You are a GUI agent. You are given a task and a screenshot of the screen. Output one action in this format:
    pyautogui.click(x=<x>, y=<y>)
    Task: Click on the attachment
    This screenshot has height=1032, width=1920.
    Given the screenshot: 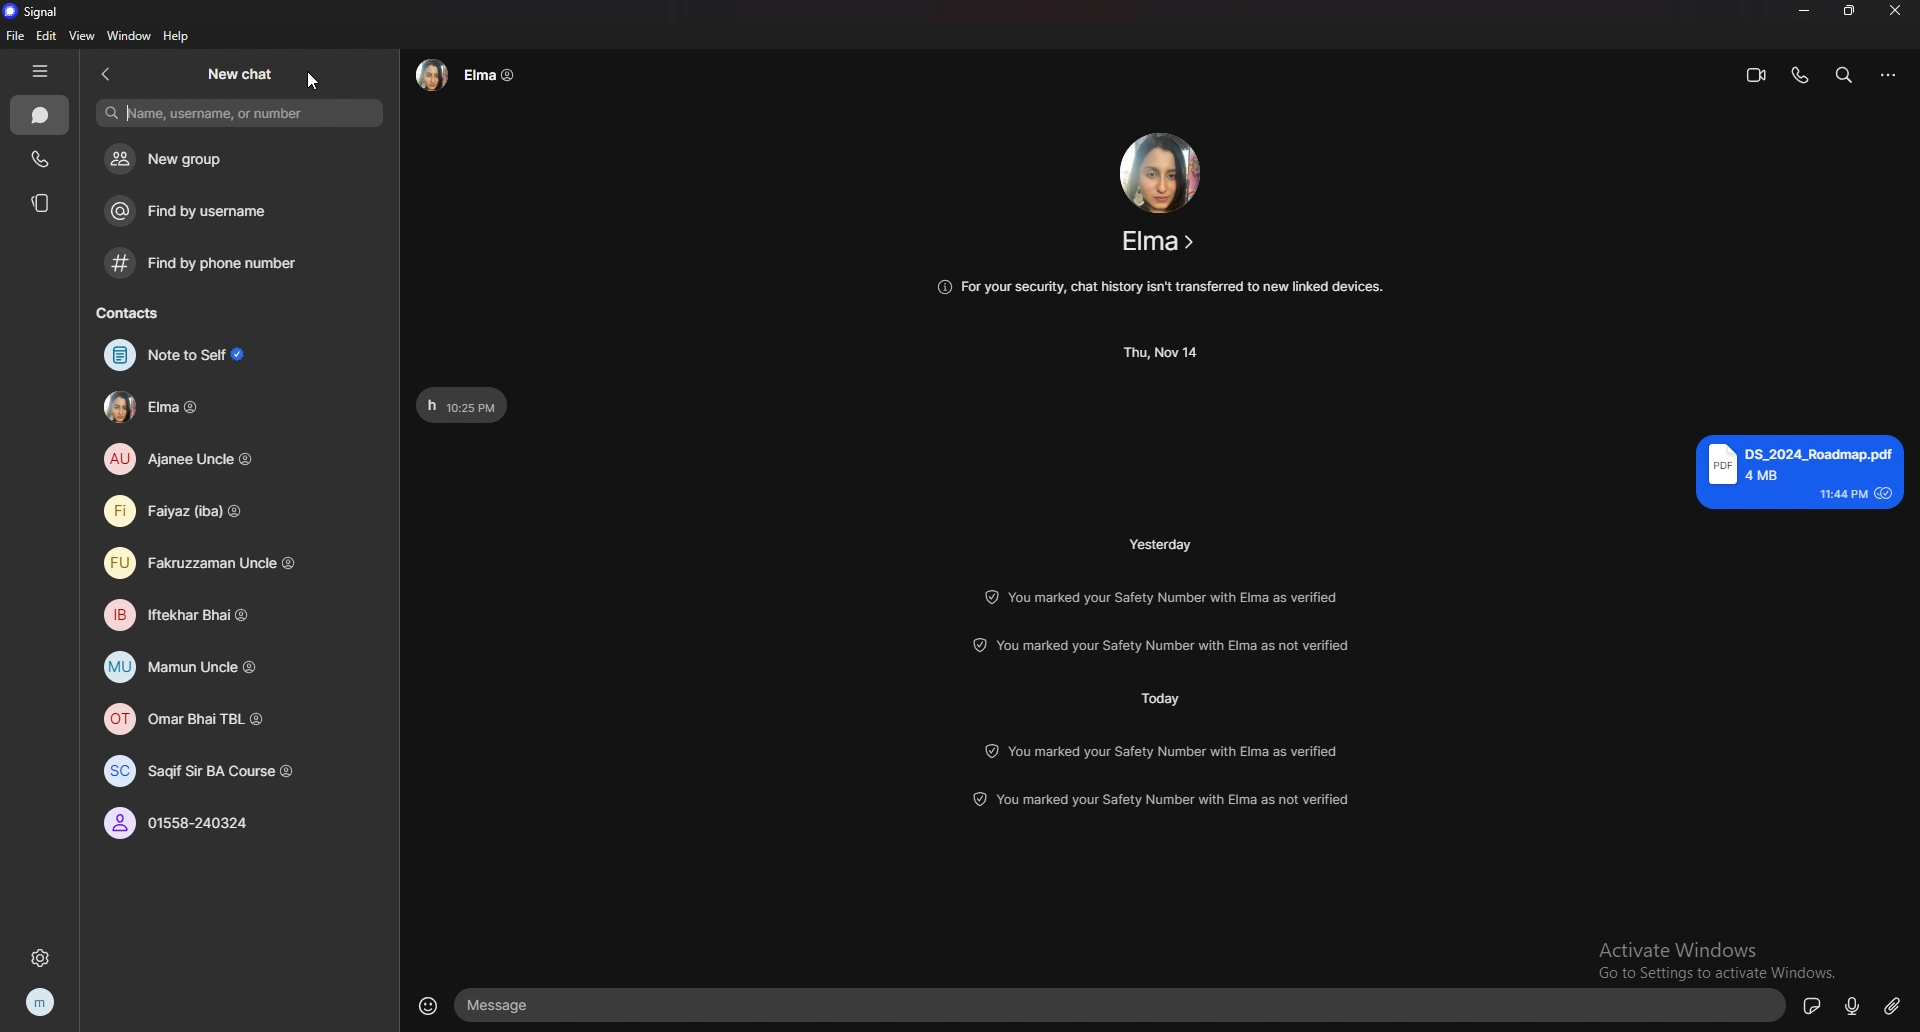 What is the action you would take?
    pyautogui.click(x=1892, y=1005)
    